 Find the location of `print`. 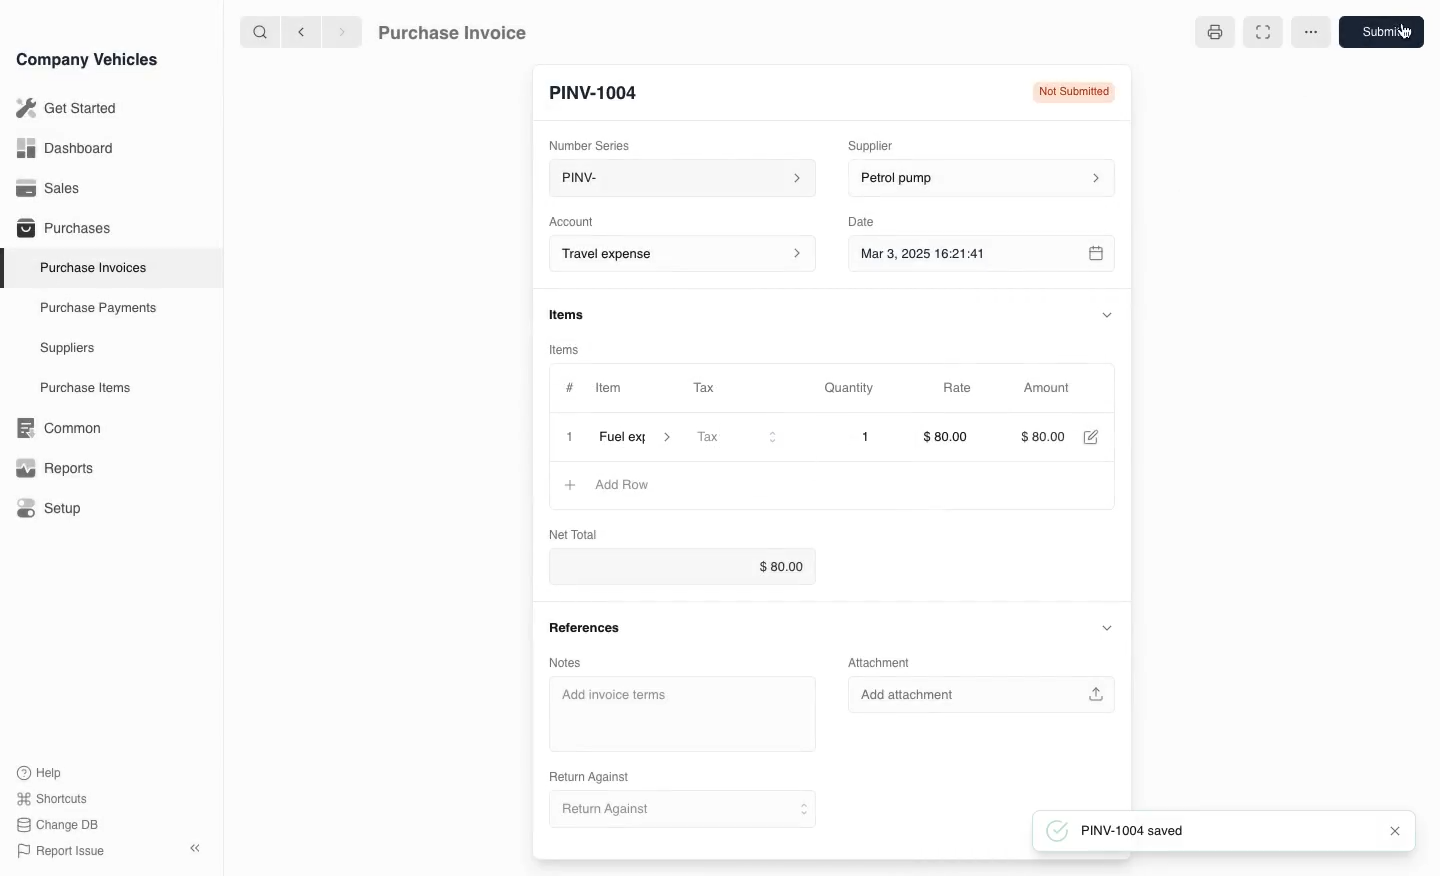

print is located at coordinates (1213, 33).